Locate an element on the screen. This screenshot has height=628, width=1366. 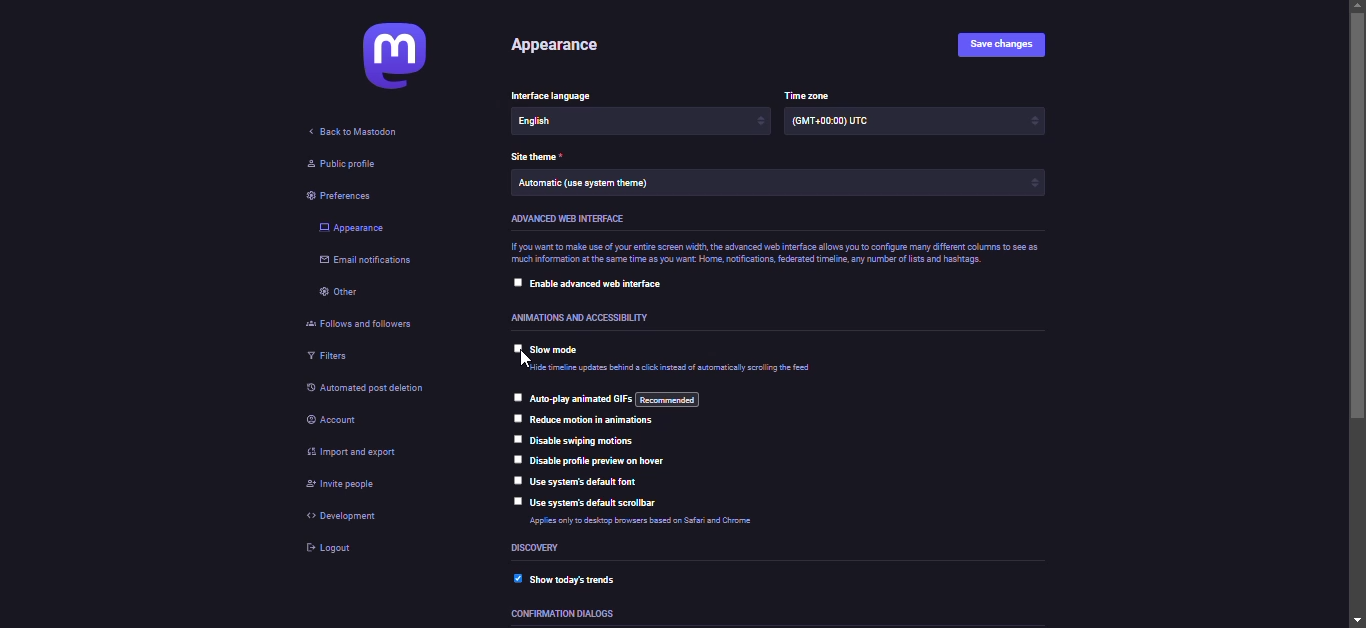
increase/decrease arrows is located at coordinates (760, 121).